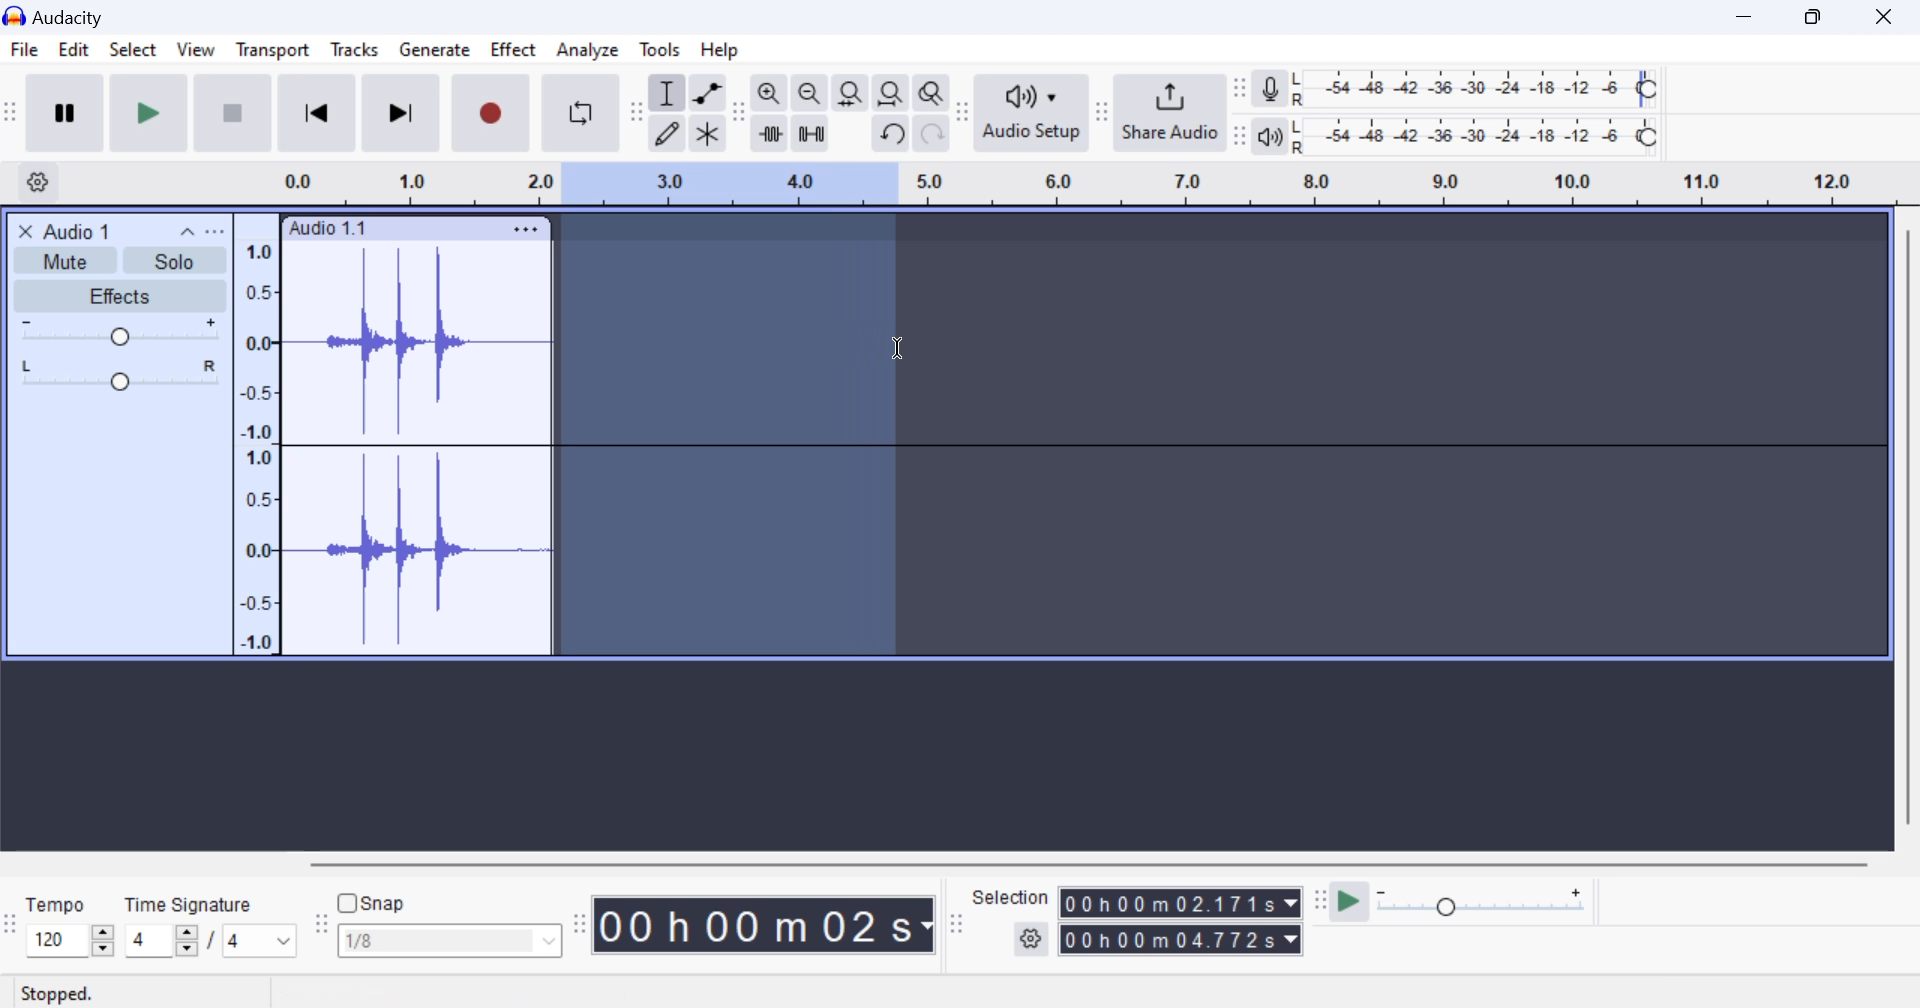  I want to click on Playback Level, so click(1475, 137).